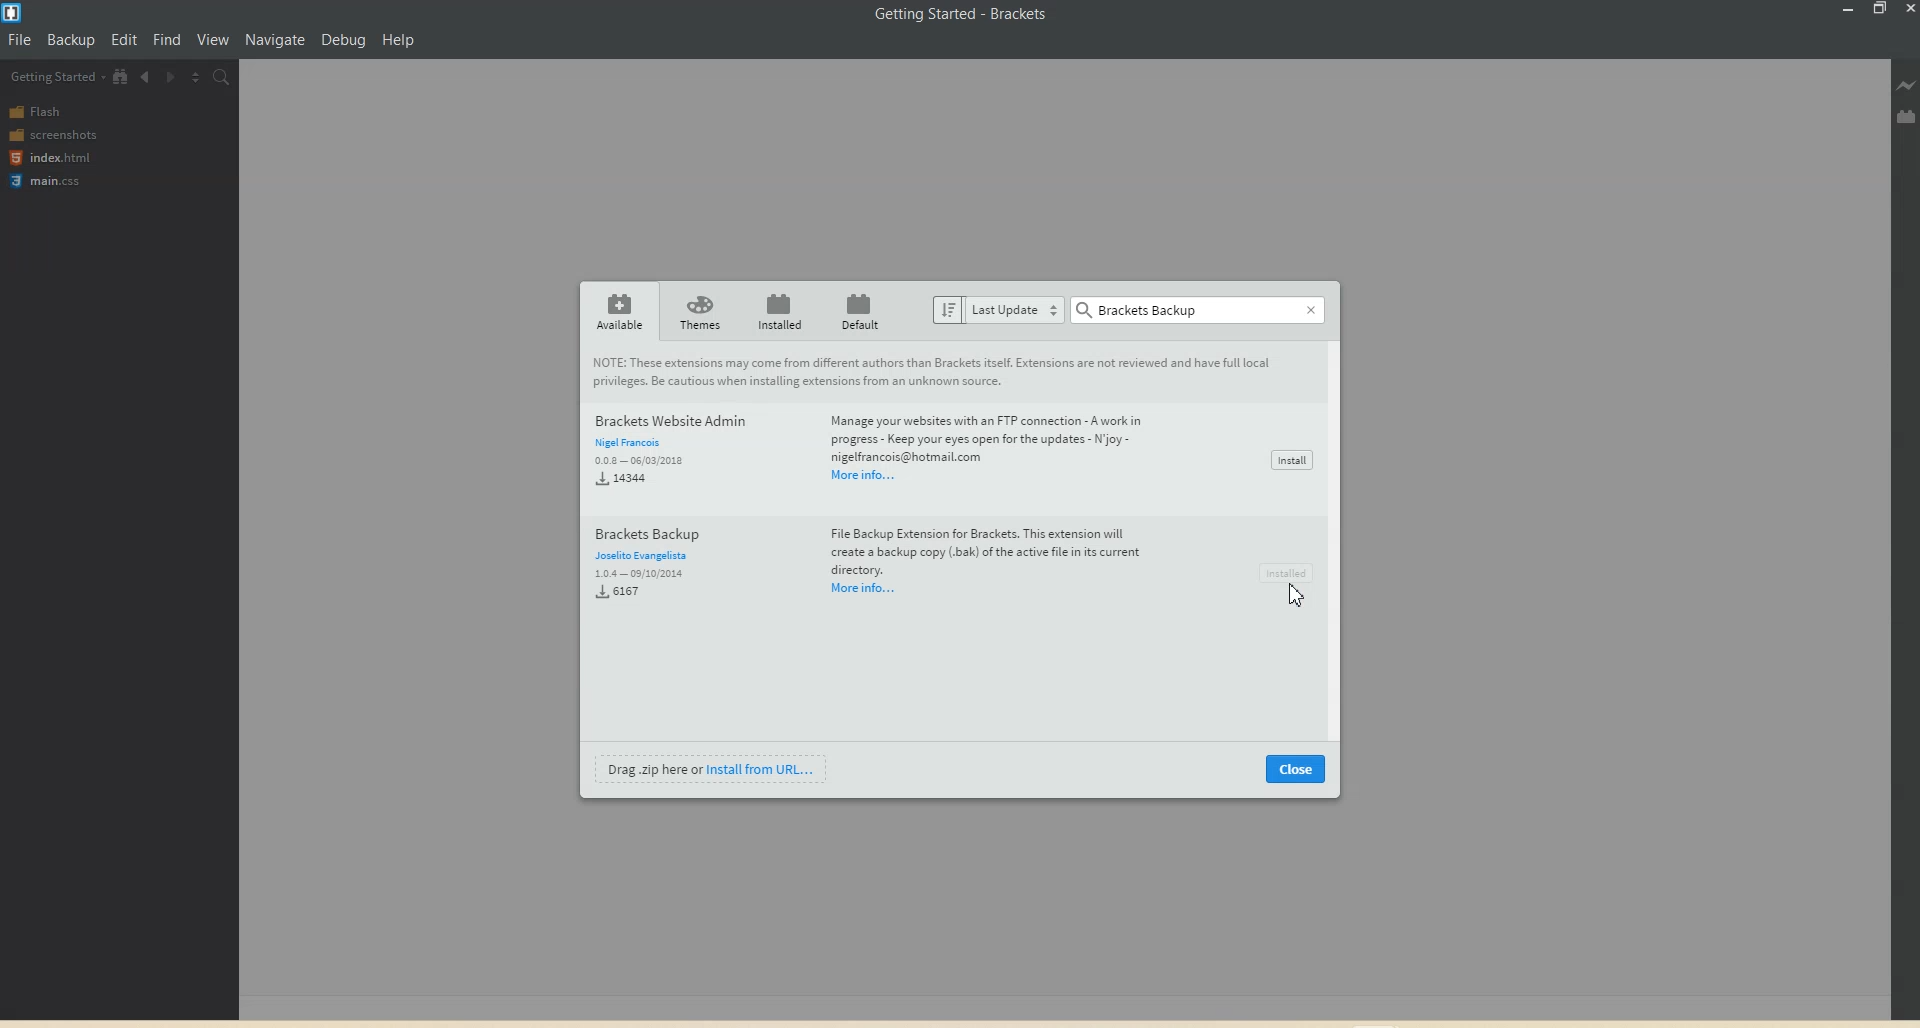 The image size is (1920, 1028). Describe the element at coordinates (273, 40) in the screenshot. I see `Navigation` at that location.